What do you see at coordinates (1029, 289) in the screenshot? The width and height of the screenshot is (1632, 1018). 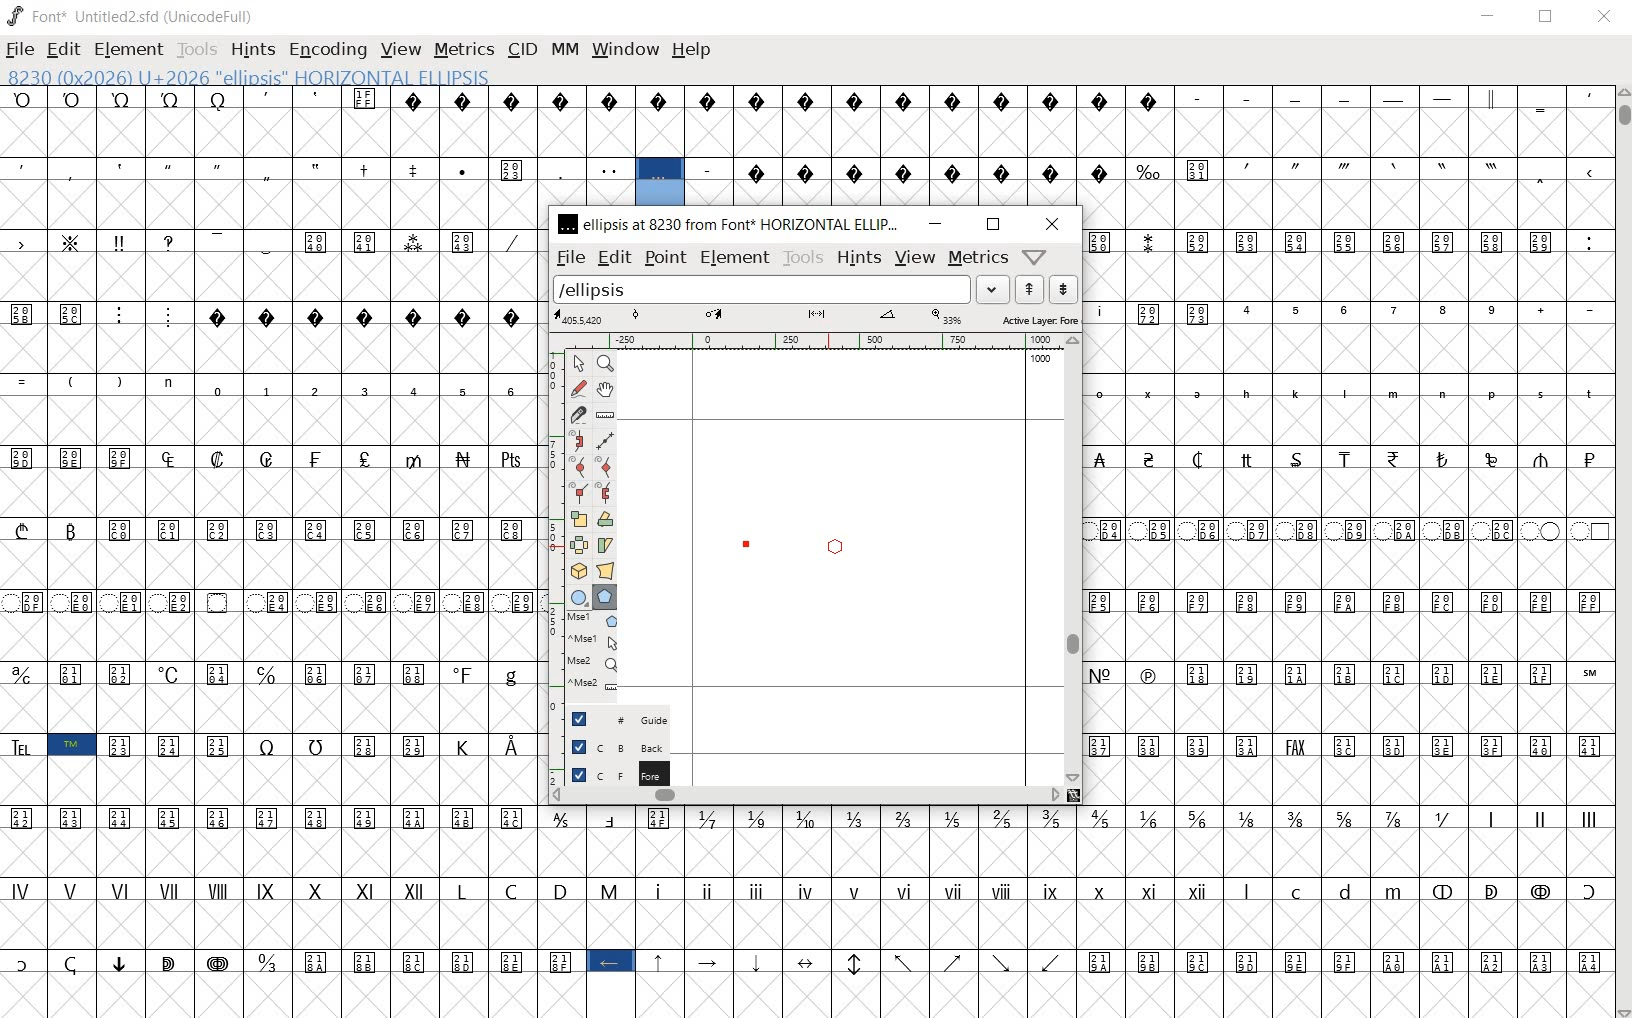 I see `show the next word on the list` at bounding box center [1029, 289].